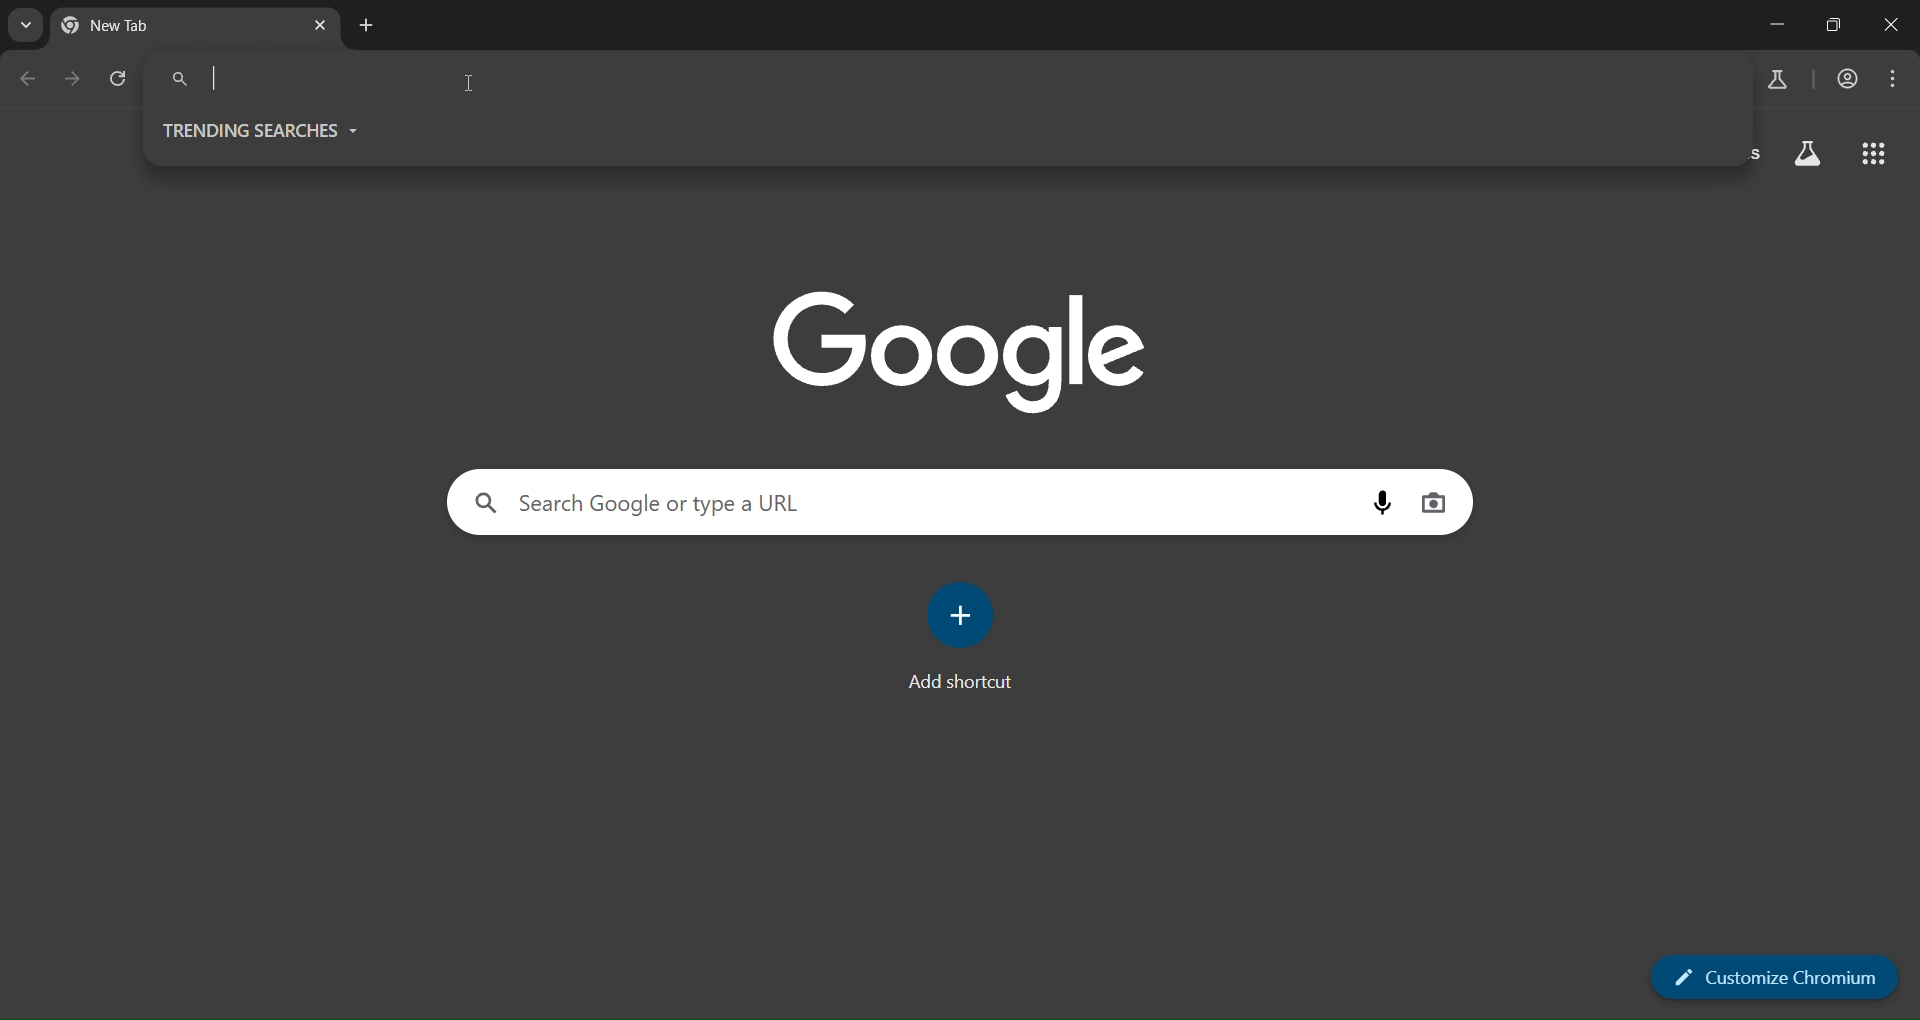 The image size is (1920, 1020). Describe the element at coordinates (261, 129) in the screenshot. I see `trending searches` at that location.